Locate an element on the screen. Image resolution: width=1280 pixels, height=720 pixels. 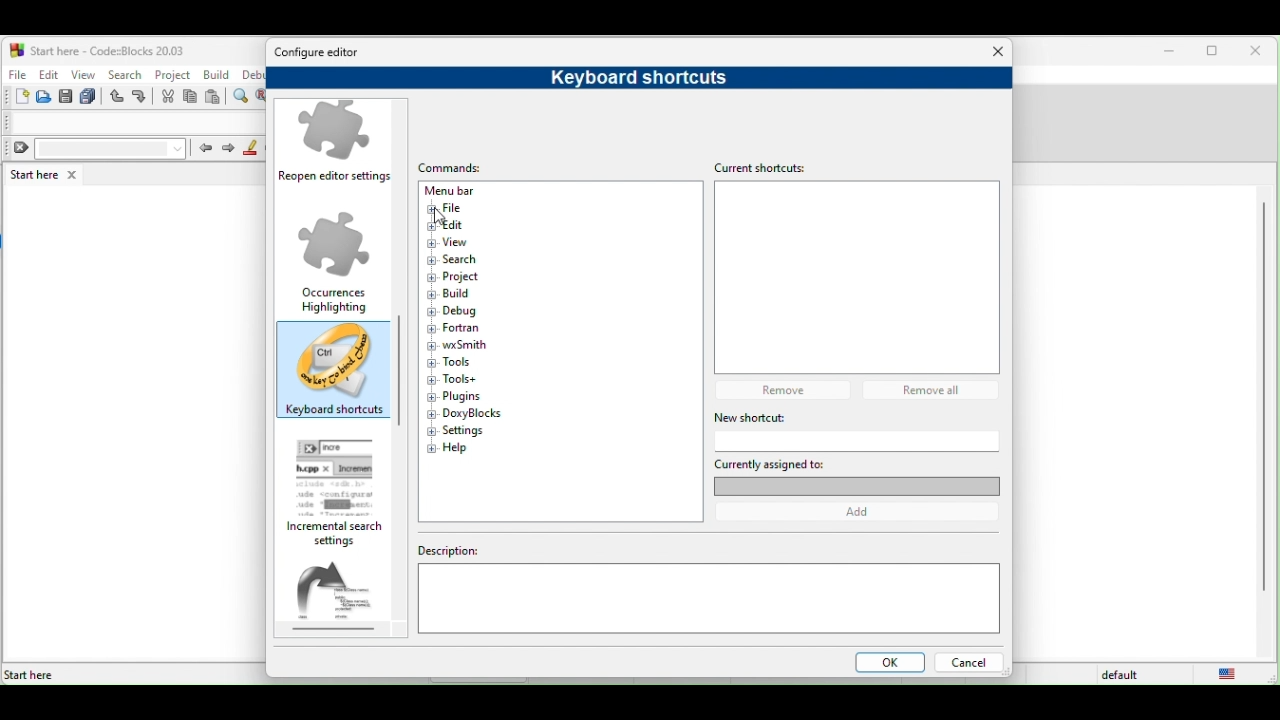
copy is located at coordinates (191, 98).